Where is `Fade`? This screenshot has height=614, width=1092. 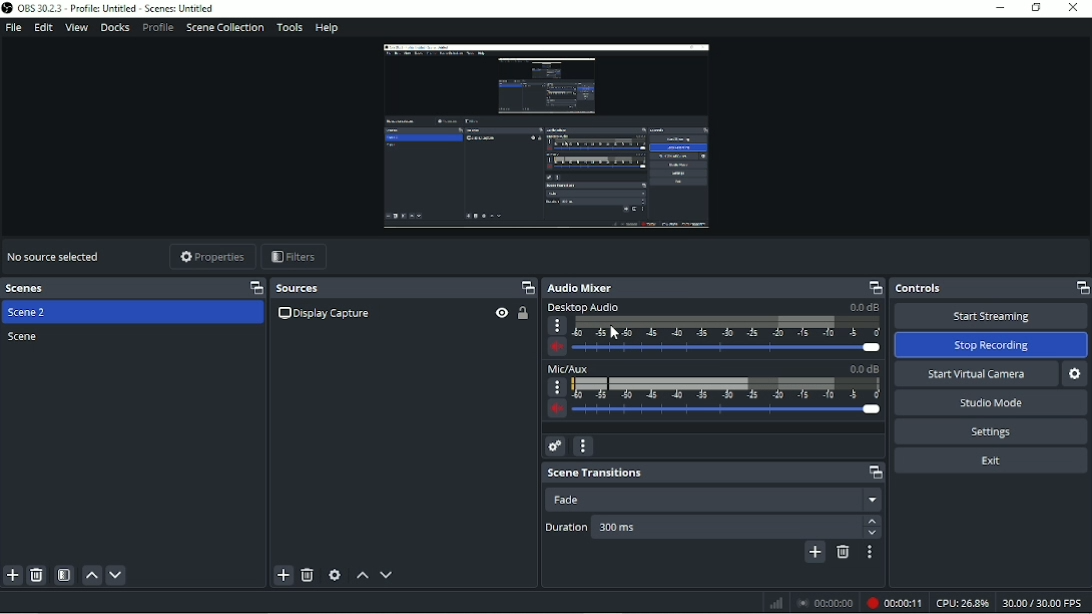 Fade is located at coordinates (713, 499).